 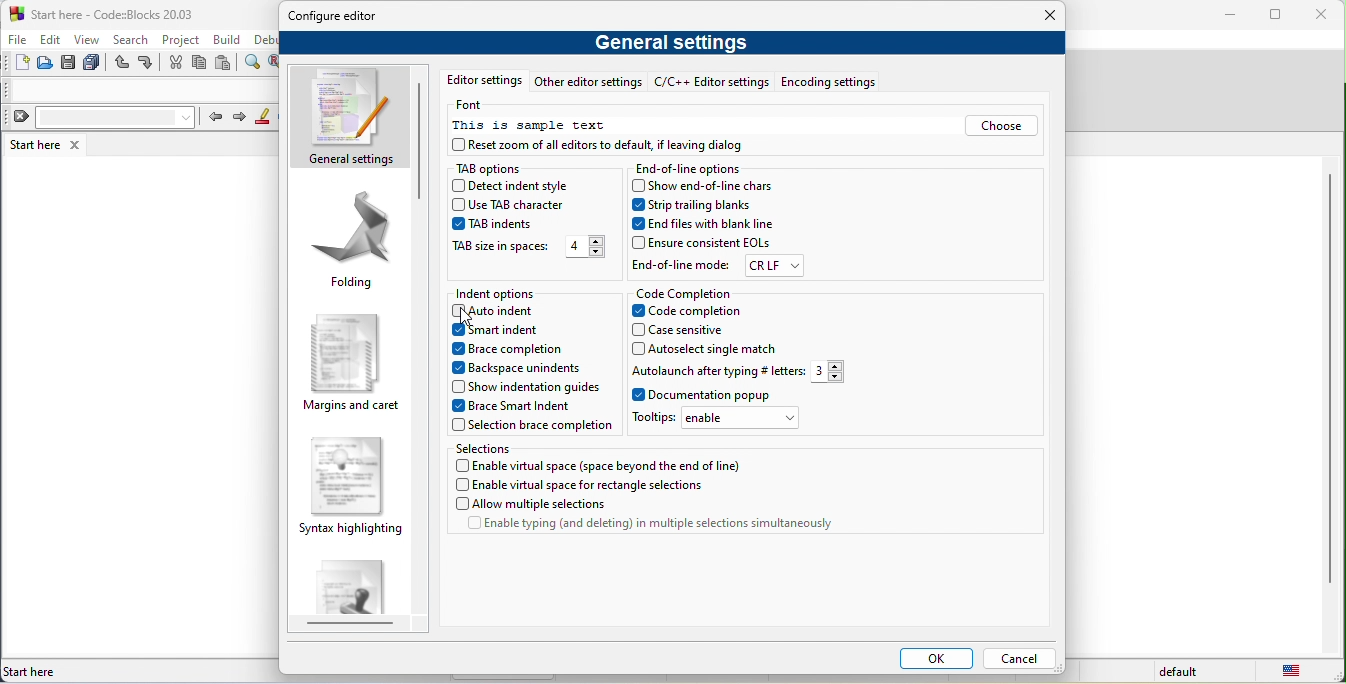 I want to click on code completion, so click(x=685, y=295).